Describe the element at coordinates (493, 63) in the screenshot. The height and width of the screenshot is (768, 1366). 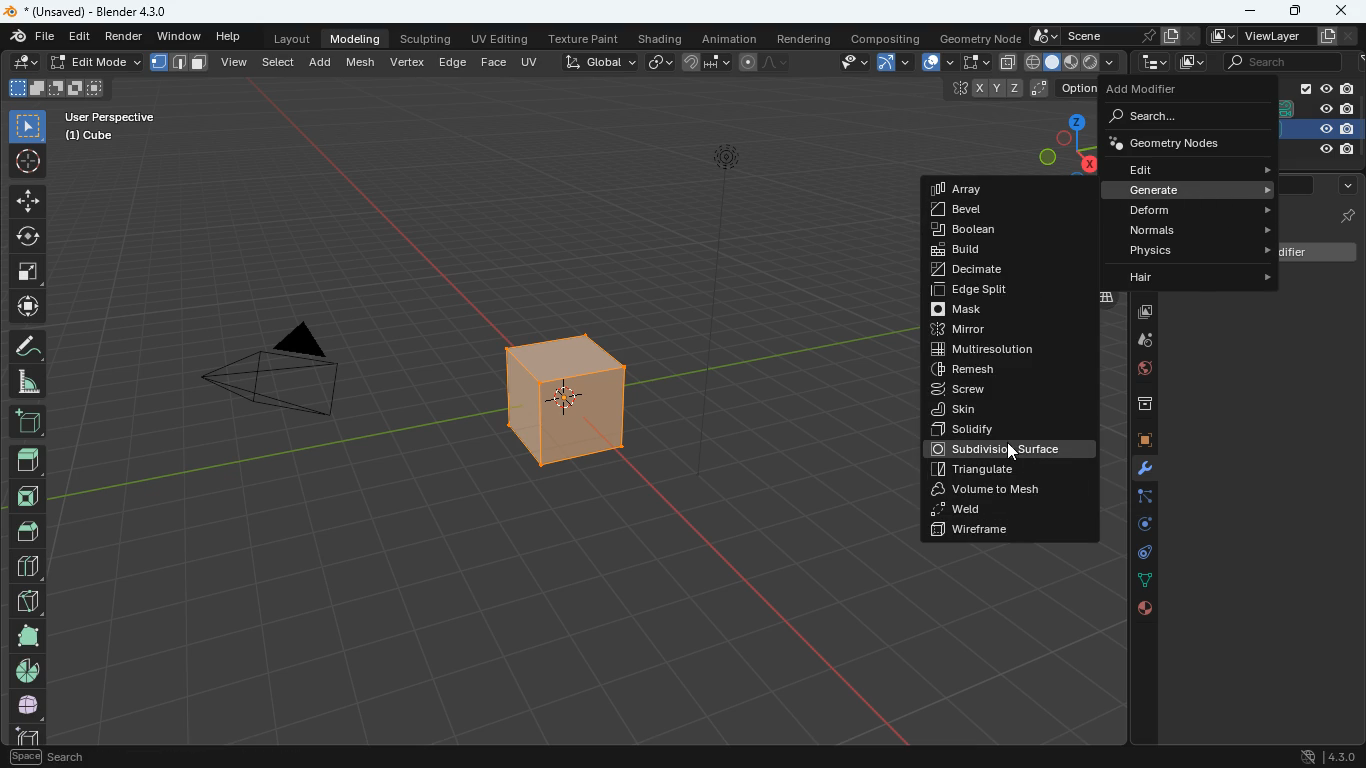
I see `face` at that location.